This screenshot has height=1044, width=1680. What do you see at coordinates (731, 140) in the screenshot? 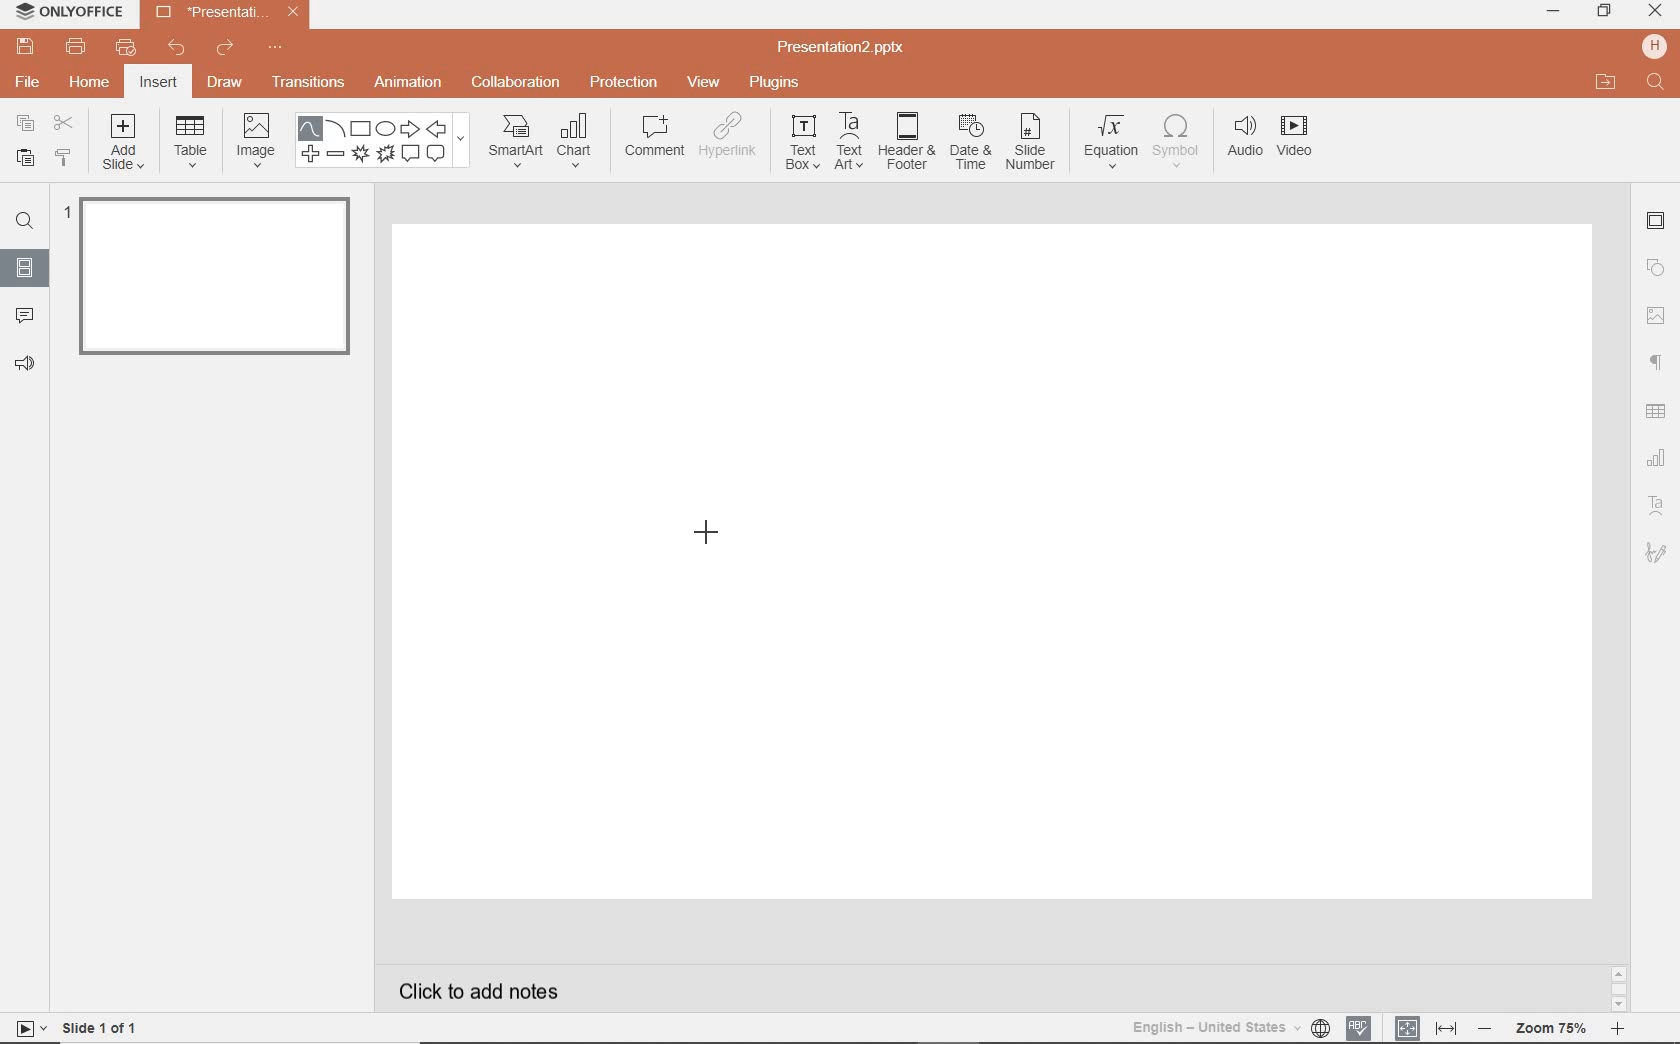
I see `HYPERLINK` at bounding box center [731, 140].